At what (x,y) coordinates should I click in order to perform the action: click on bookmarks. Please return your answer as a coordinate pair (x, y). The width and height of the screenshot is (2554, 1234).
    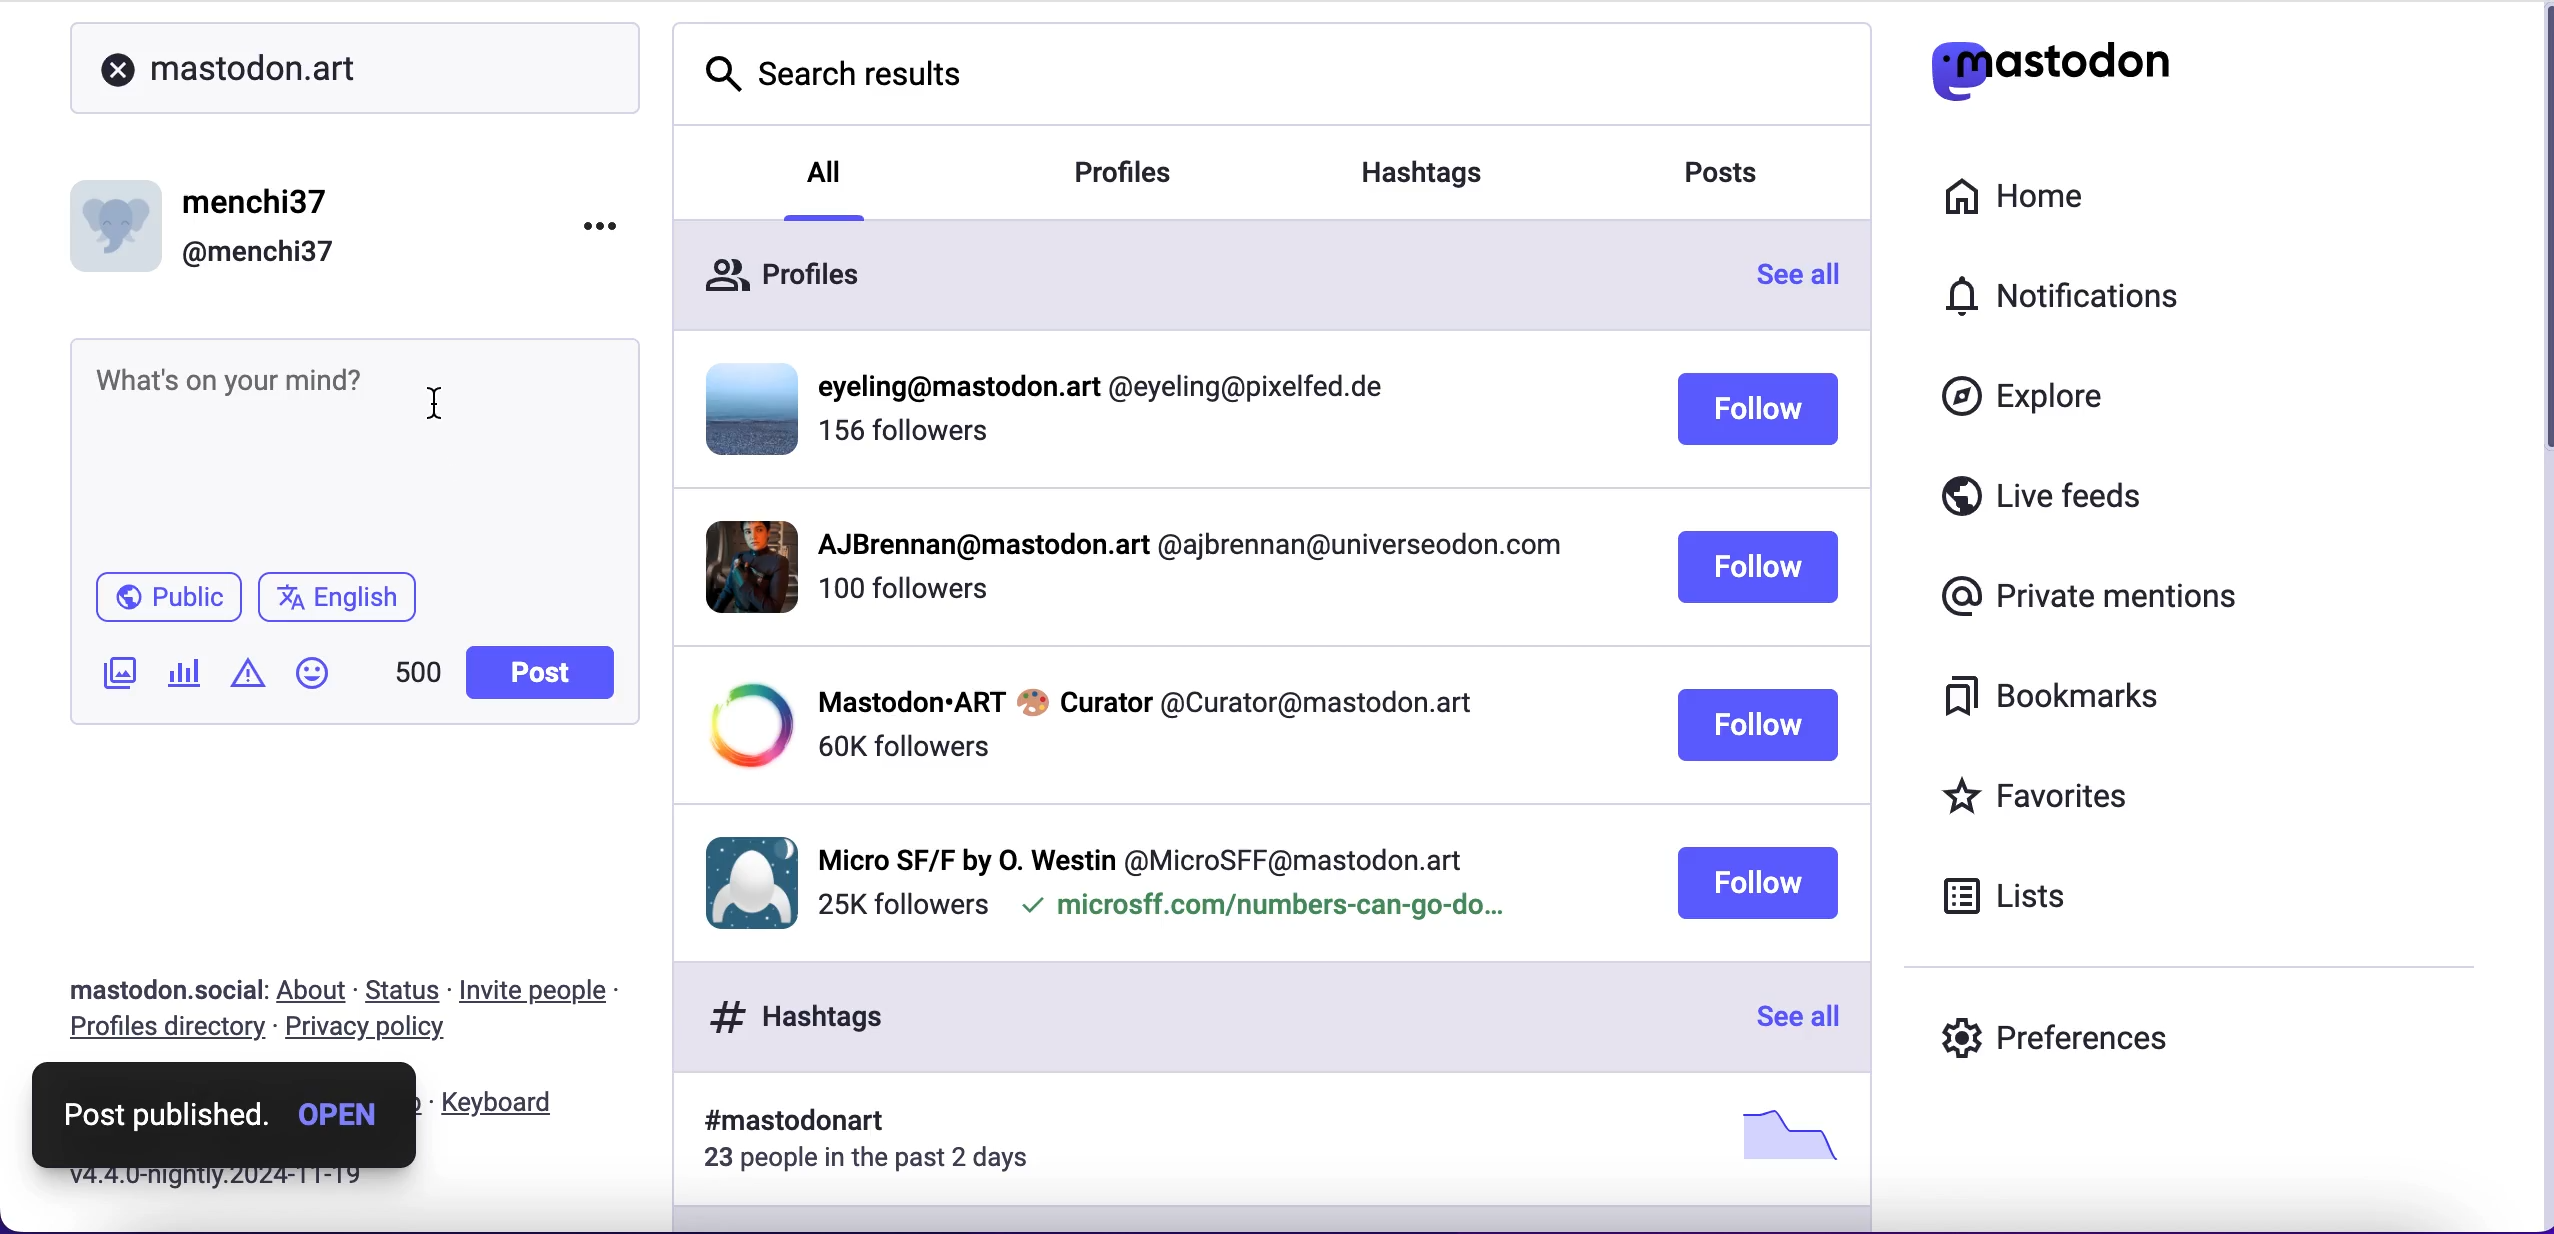
    Looking at the image, I should click on (2067, 704).